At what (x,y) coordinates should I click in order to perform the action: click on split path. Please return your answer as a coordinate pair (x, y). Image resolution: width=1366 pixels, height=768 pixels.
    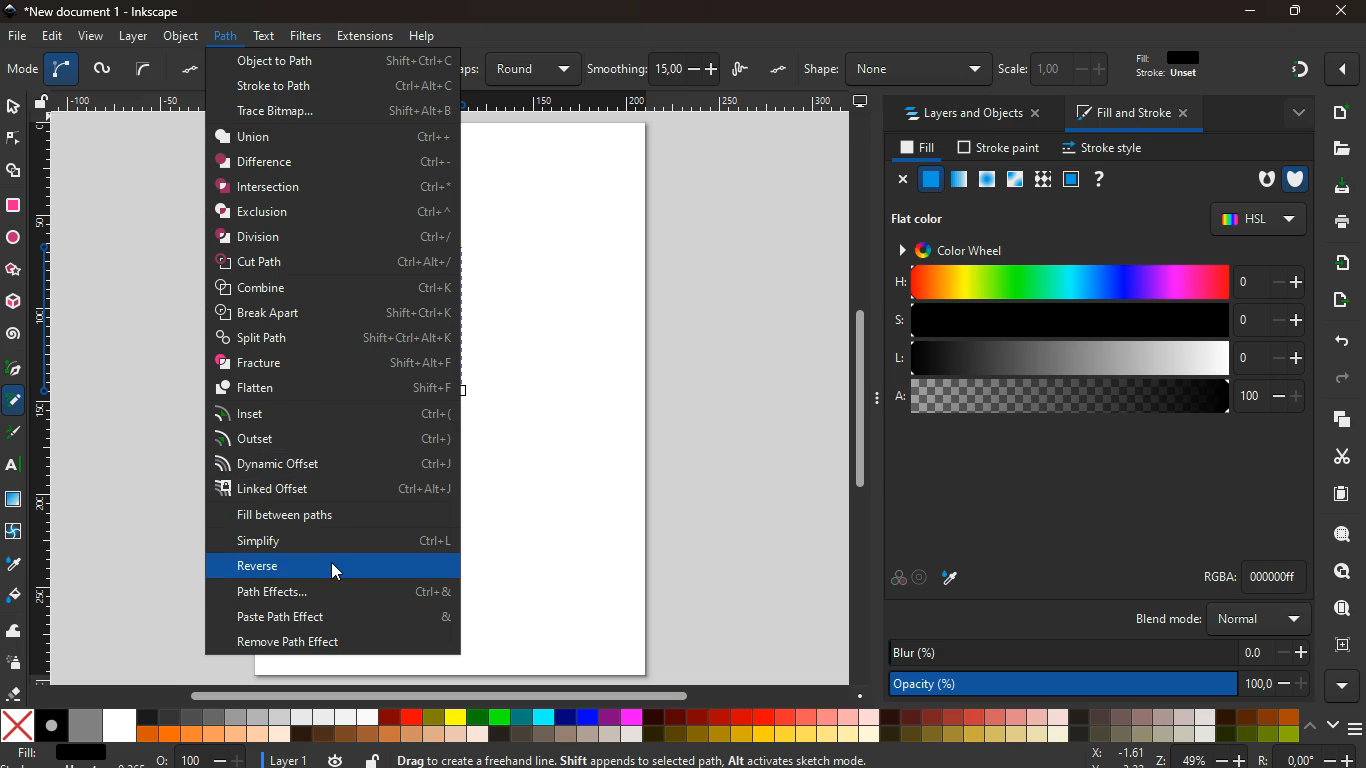
    Looking at the image, I should click on (335, 338).